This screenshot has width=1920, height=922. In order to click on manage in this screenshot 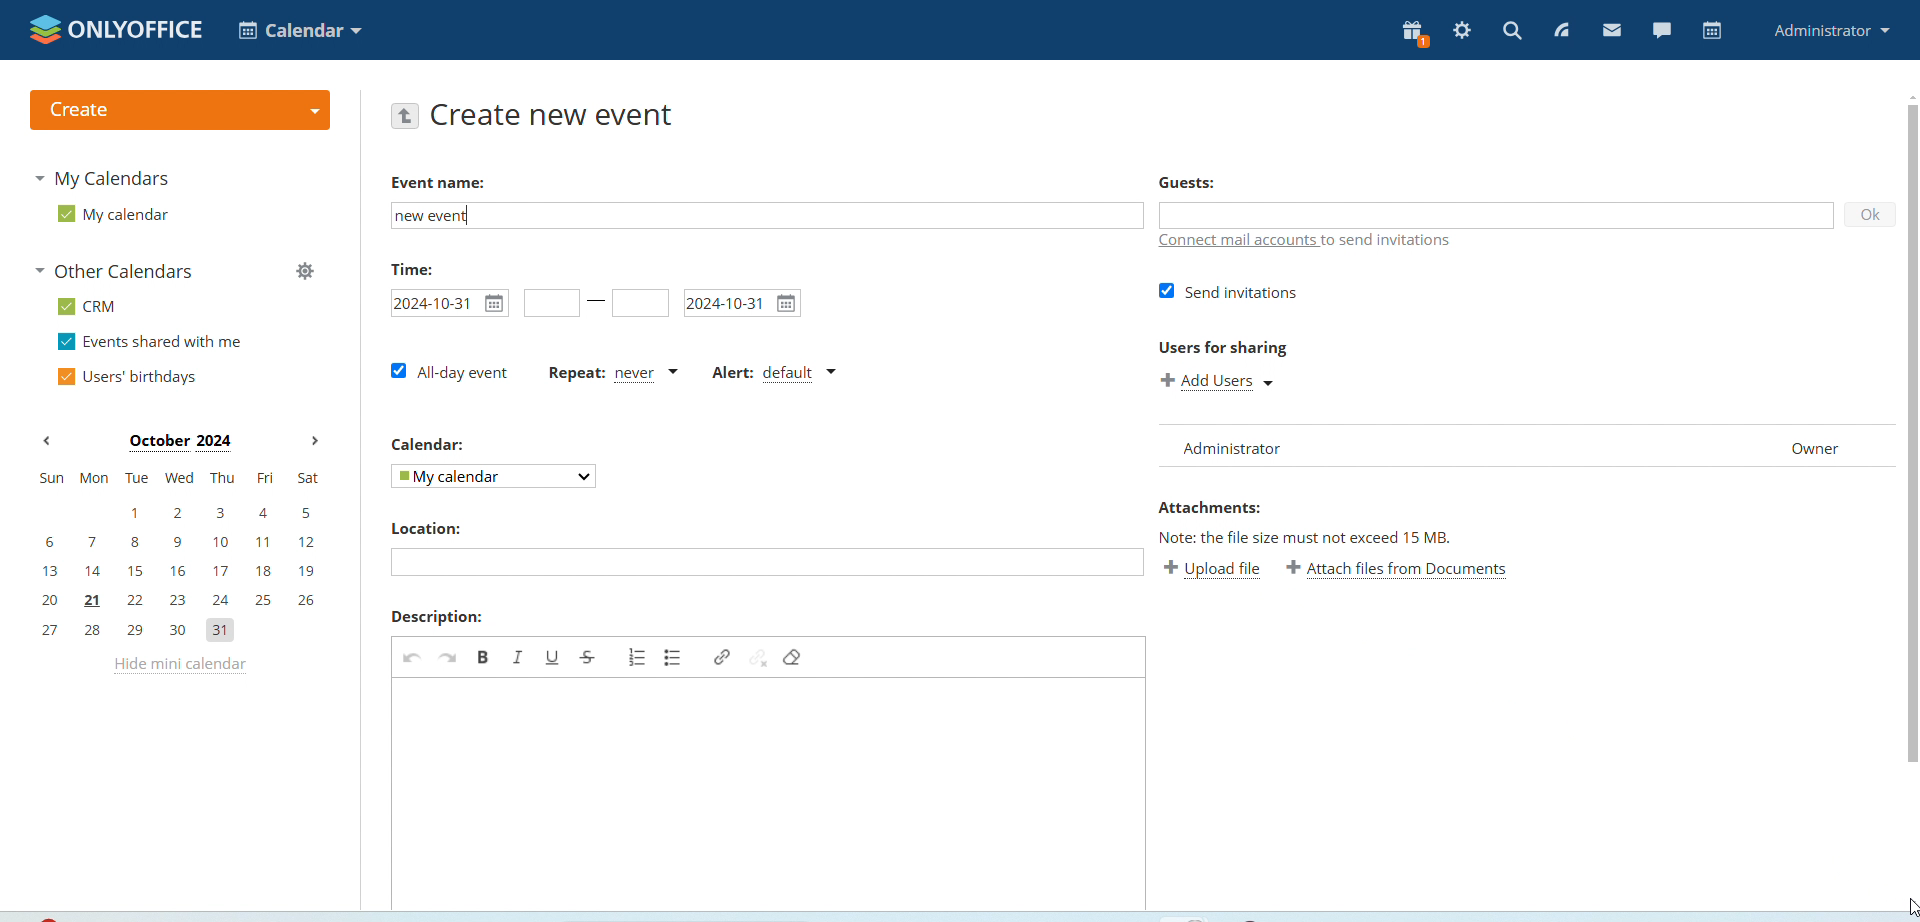, I will do `click(307, 271)`.